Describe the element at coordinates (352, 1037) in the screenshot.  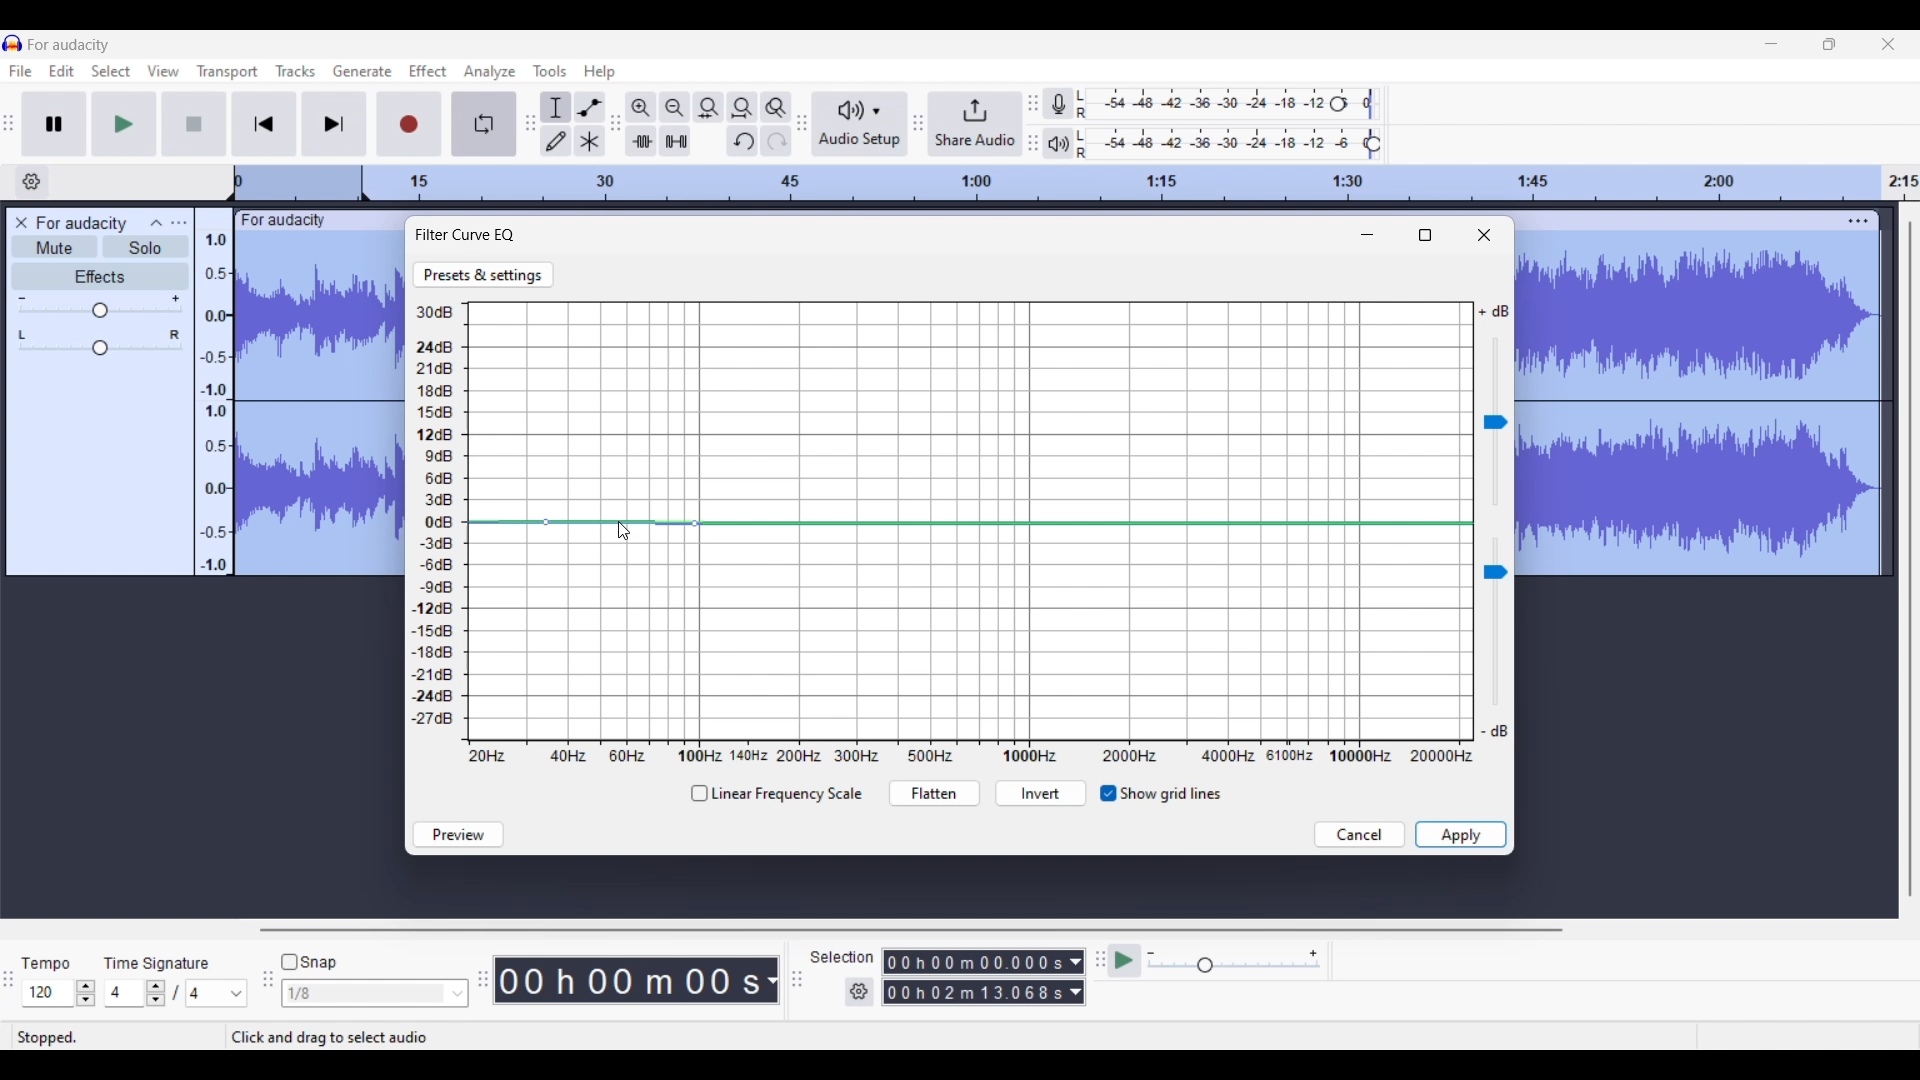
I see `Description of current selection` at that location.